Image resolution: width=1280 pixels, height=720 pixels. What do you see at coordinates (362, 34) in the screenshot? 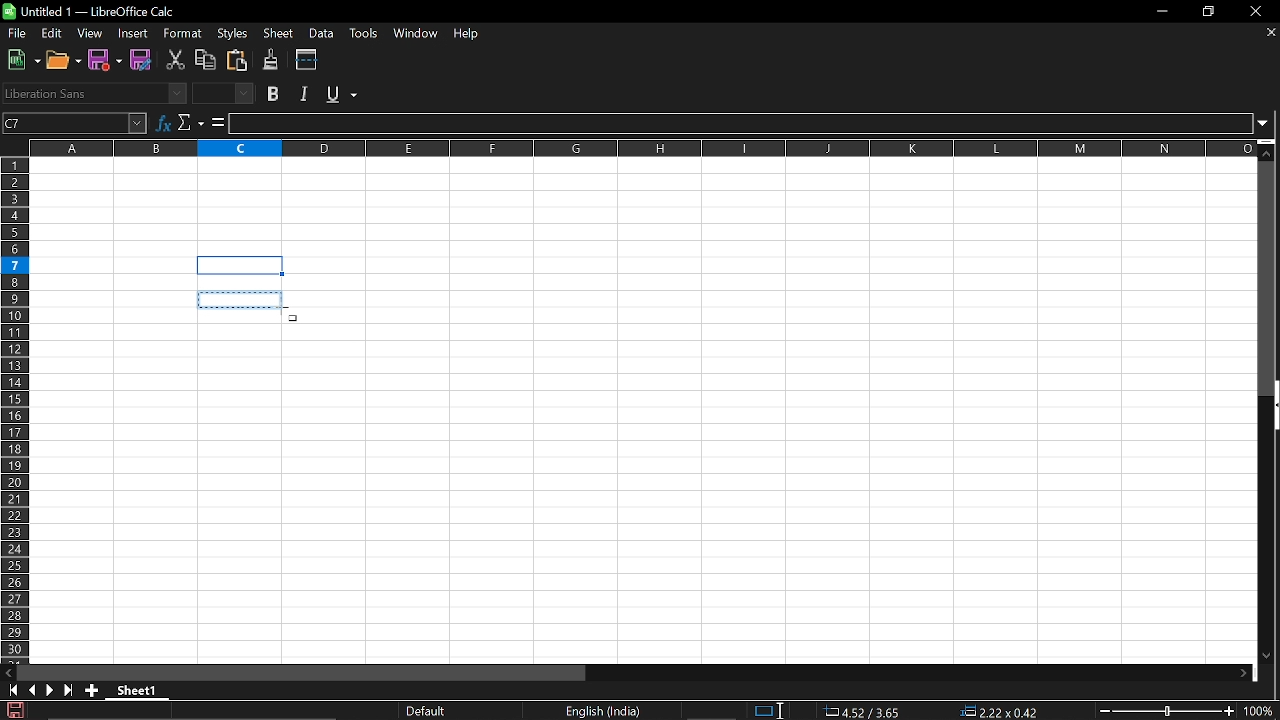
I see `Tools` at bounding box center [362, 34].